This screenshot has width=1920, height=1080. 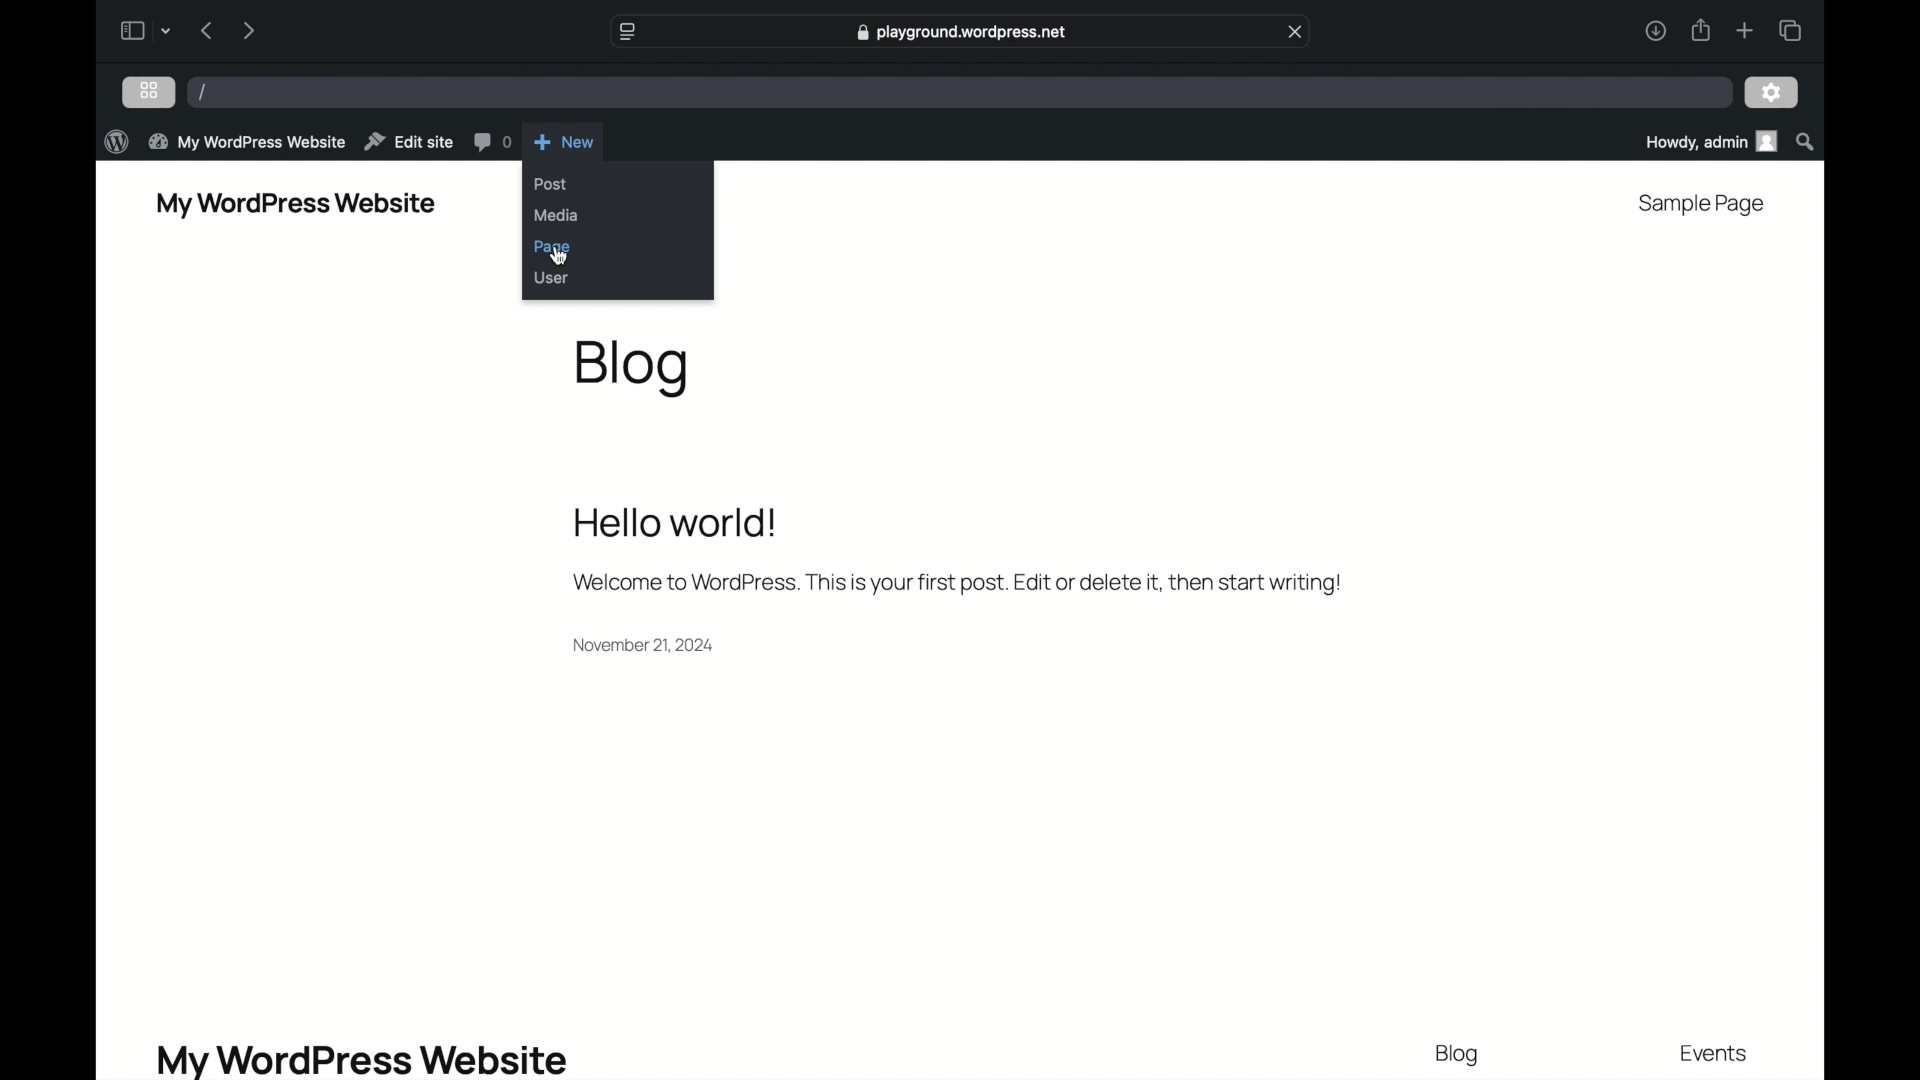 I want to click on media, so click(x=556, y=215).